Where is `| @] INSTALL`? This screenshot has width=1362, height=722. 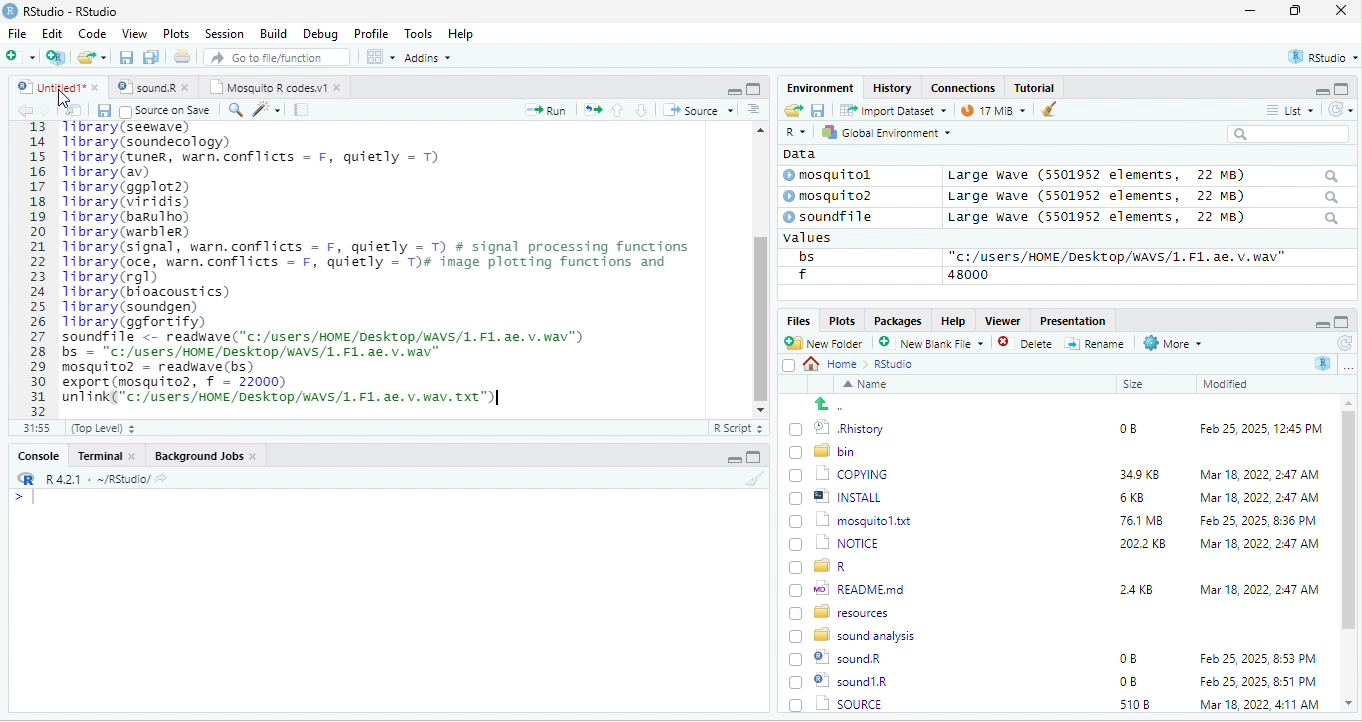 | @] INSTALL is located at coordinates (839, 496).